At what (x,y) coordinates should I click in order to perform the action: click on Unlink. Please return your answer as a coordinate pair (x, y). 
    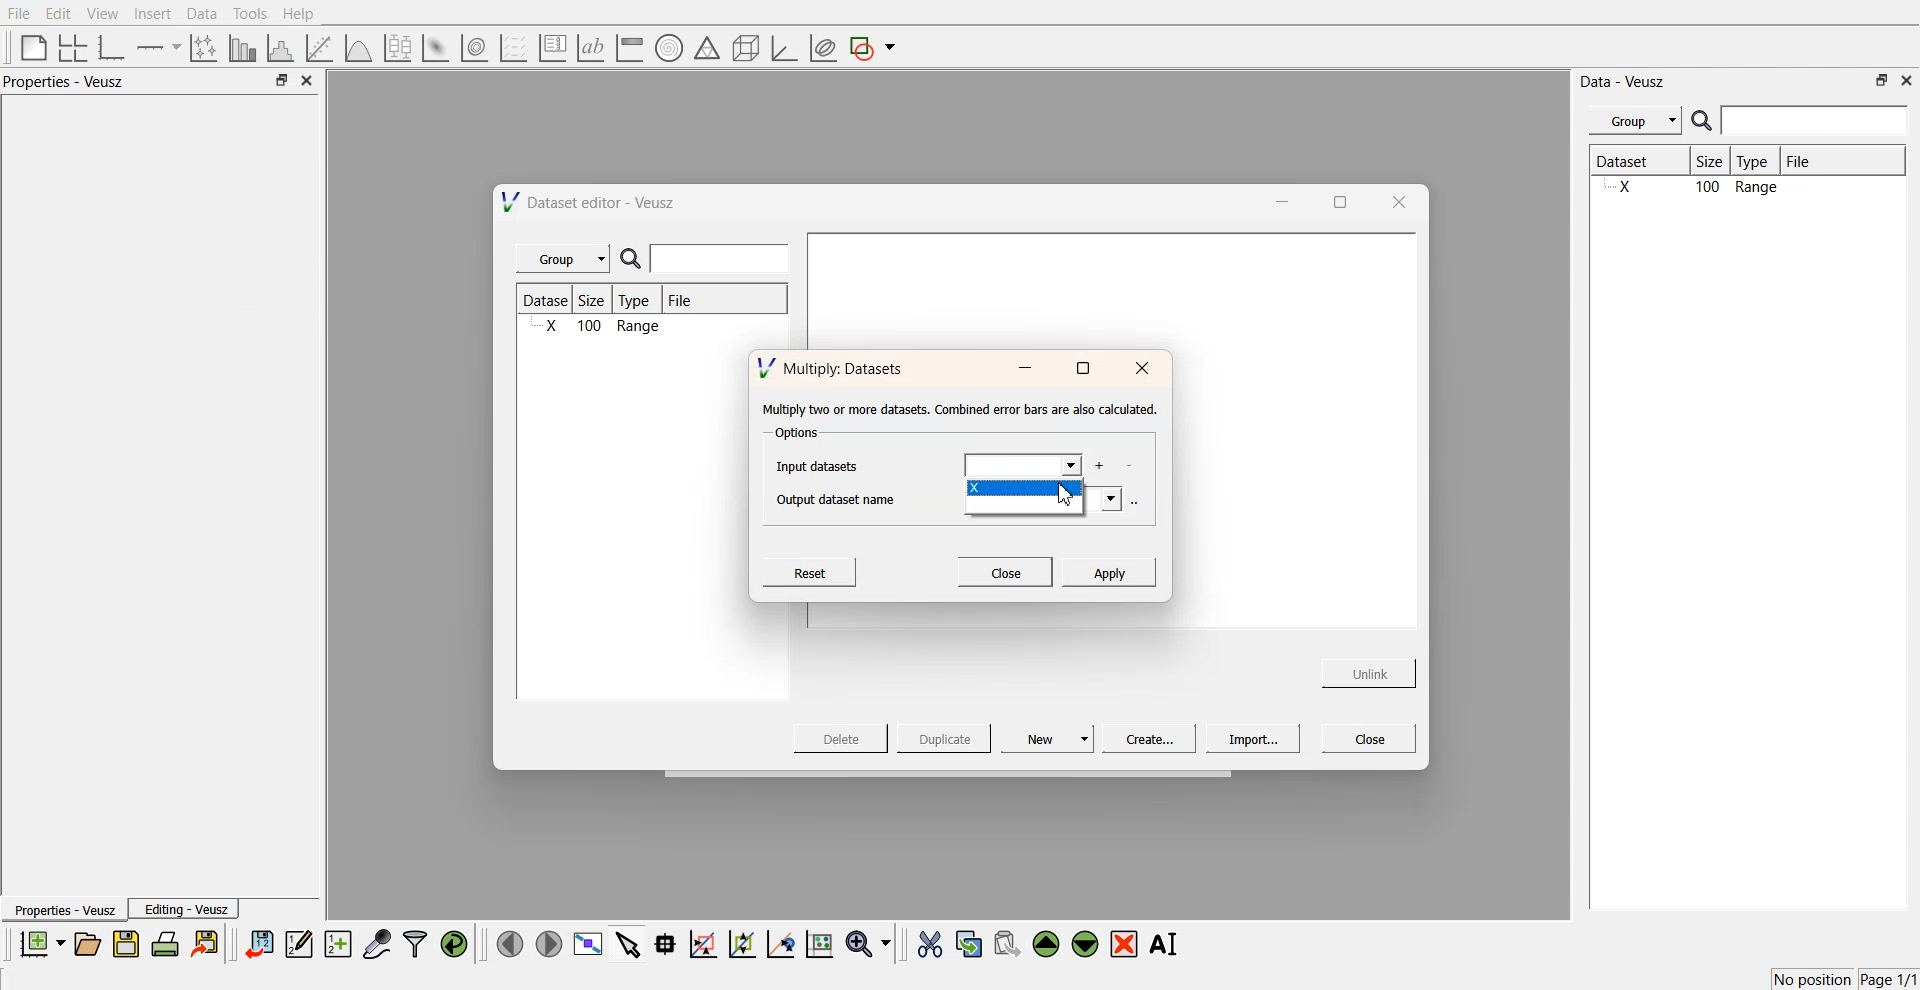
    Looking at the image, I should click on (1370, 671).